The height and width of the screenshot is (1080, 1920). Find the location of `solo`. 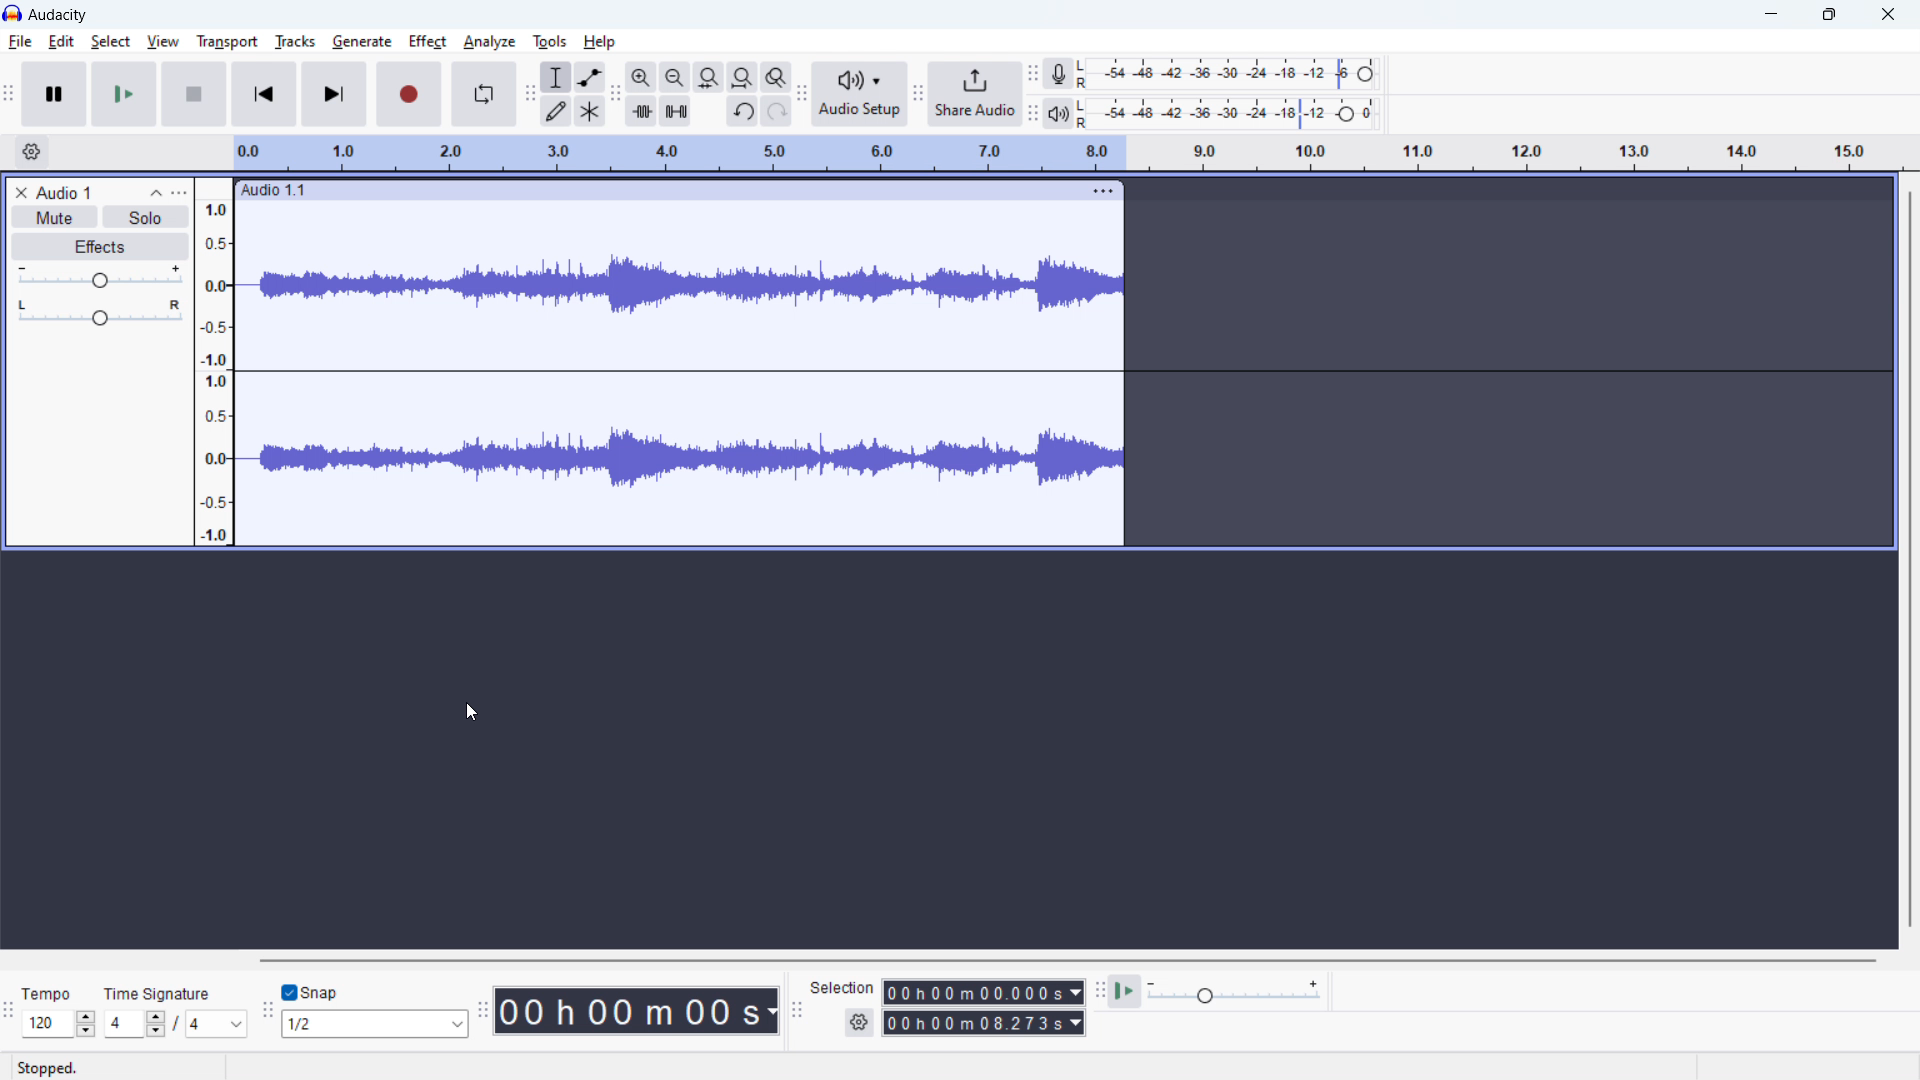

solo is located at coordinates (147, 216).